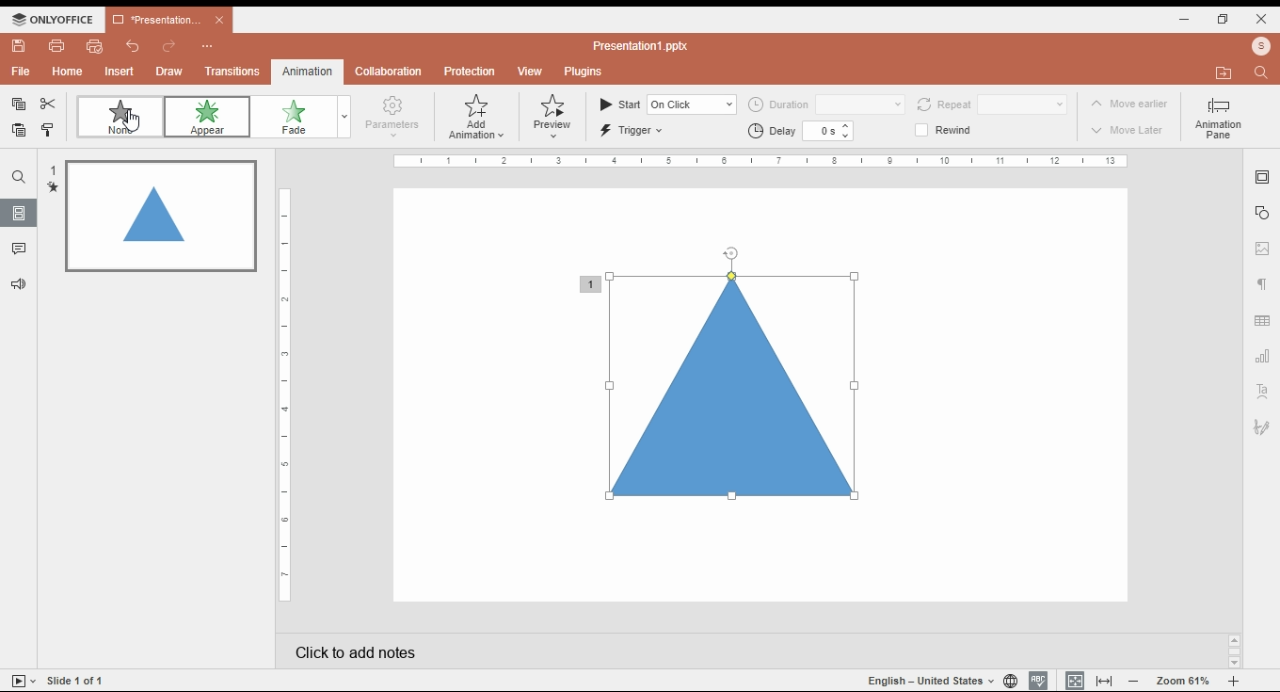 The image size is (1280, 692). I want to click on slide, so click(16, 177).